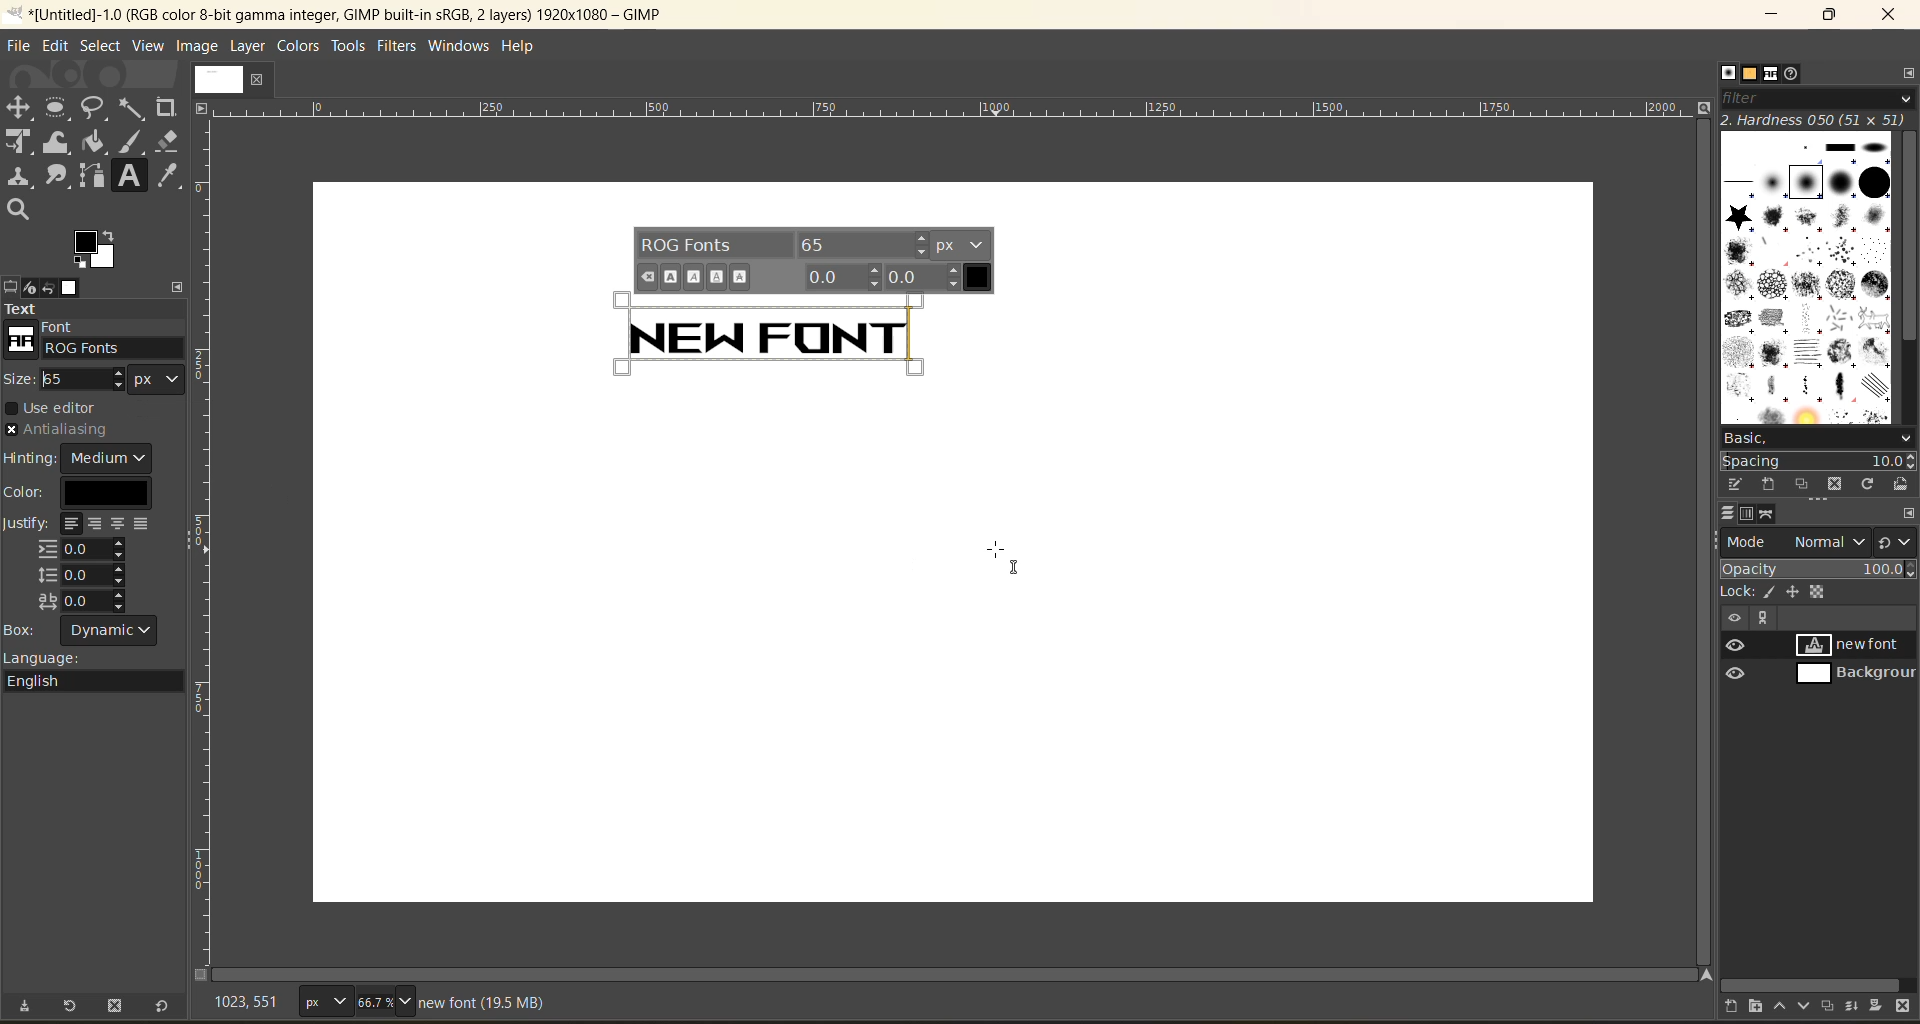  I want to click on metadata, so click(487, 1001).